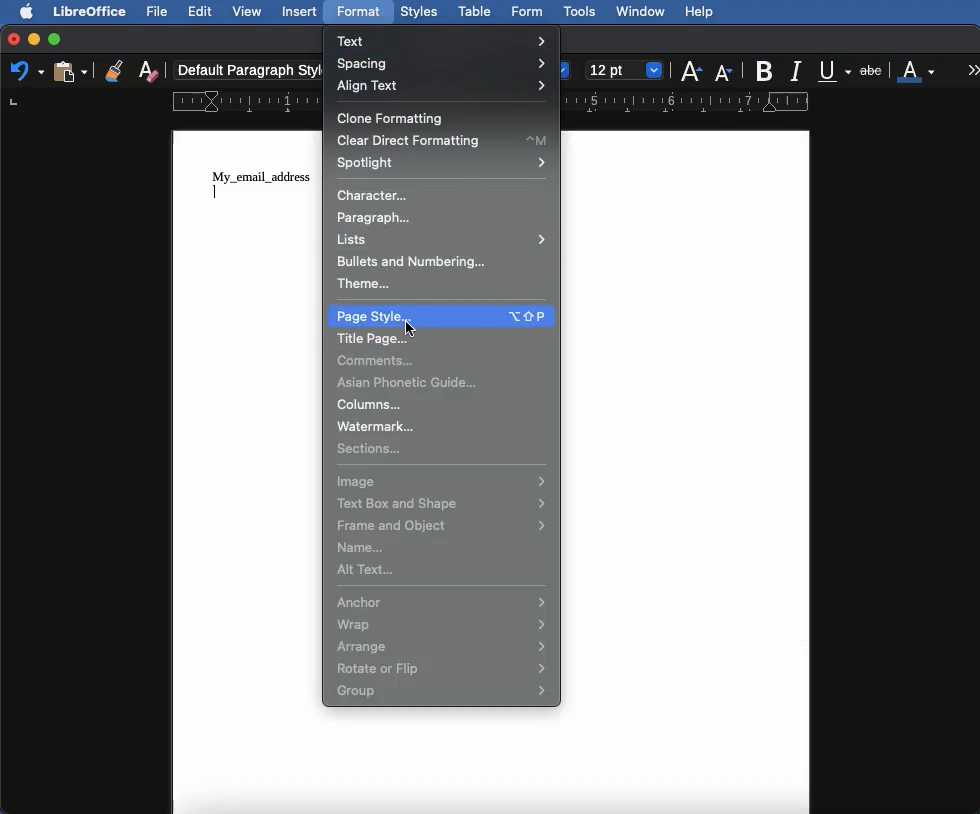 This screenshot has height=814, width=980. Describe the element at coordinates (626, 71) in the screenshot. I see `Size` at that location.